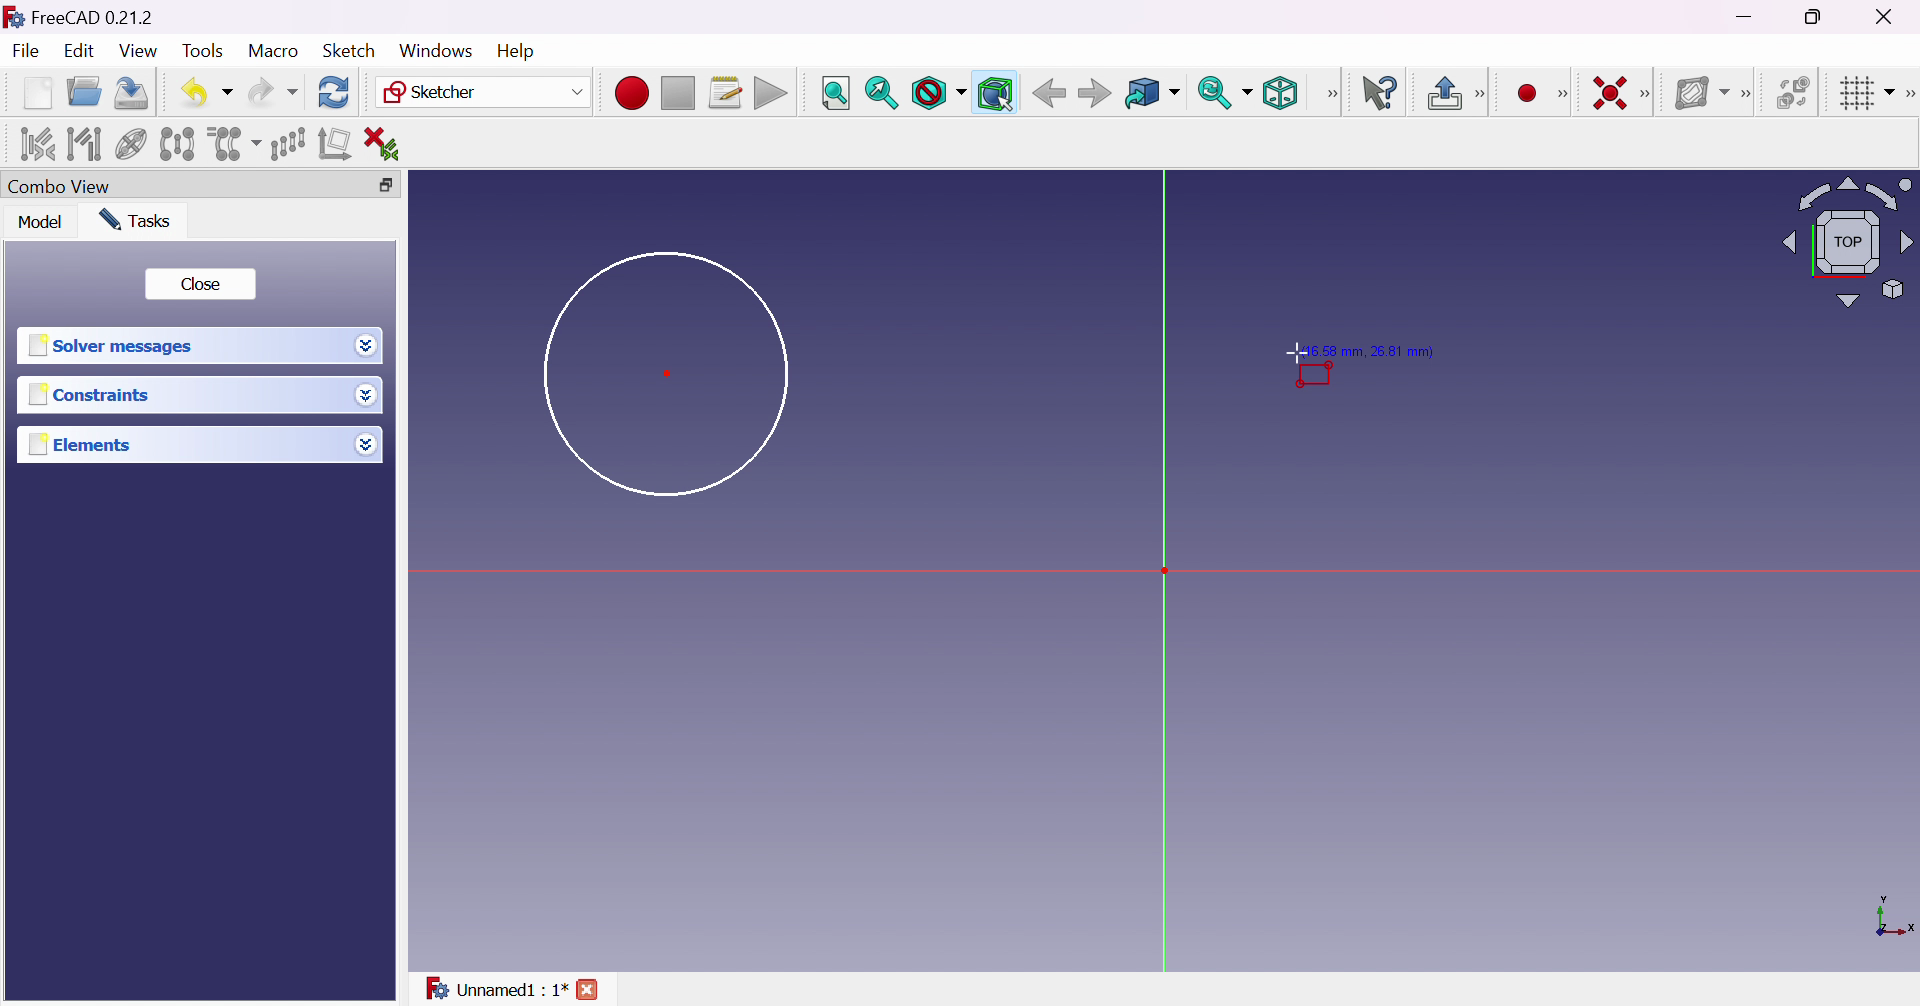 Image resolution: width=1920 pixels, height=1006 pixels. What do you see at coordinates (1816, 17) in the screenshot?
I see `Restore down` at bounding box center [1816, 17].